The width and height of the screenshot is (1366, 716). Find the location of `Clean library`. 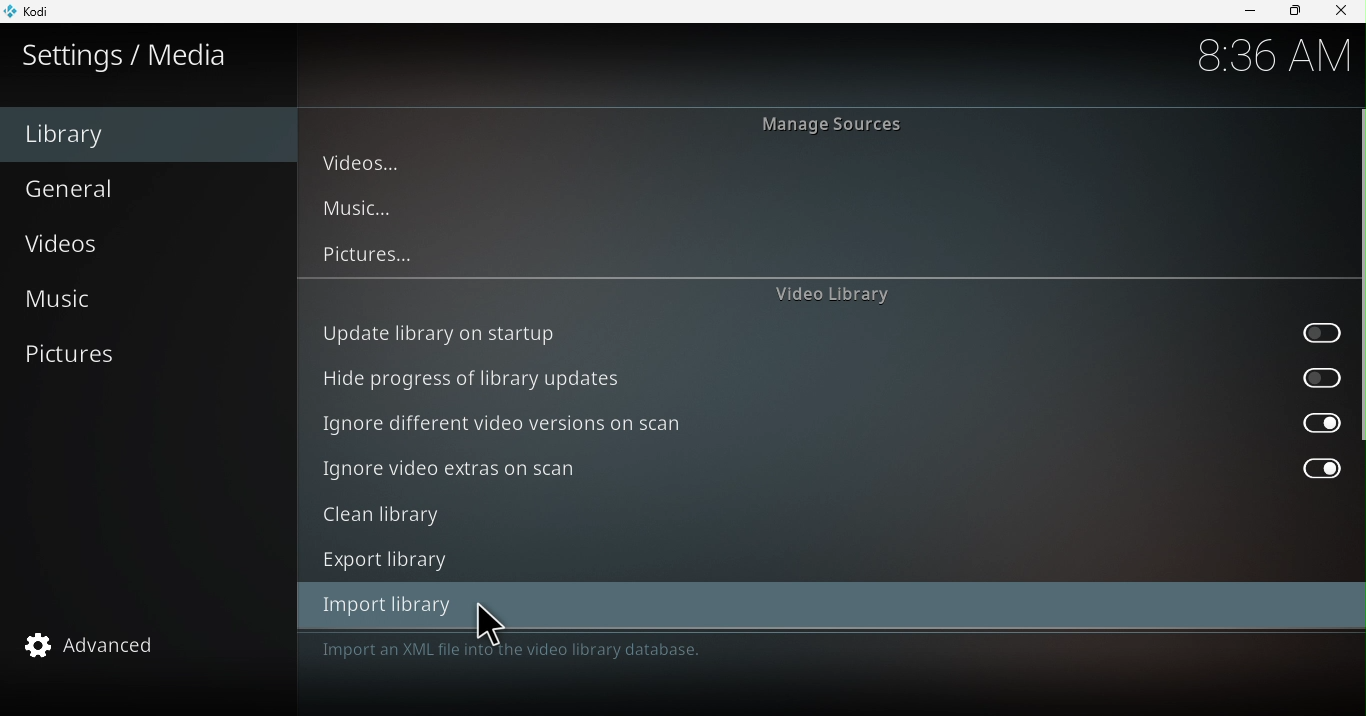

Clean library is located at coordinates (825, 516).